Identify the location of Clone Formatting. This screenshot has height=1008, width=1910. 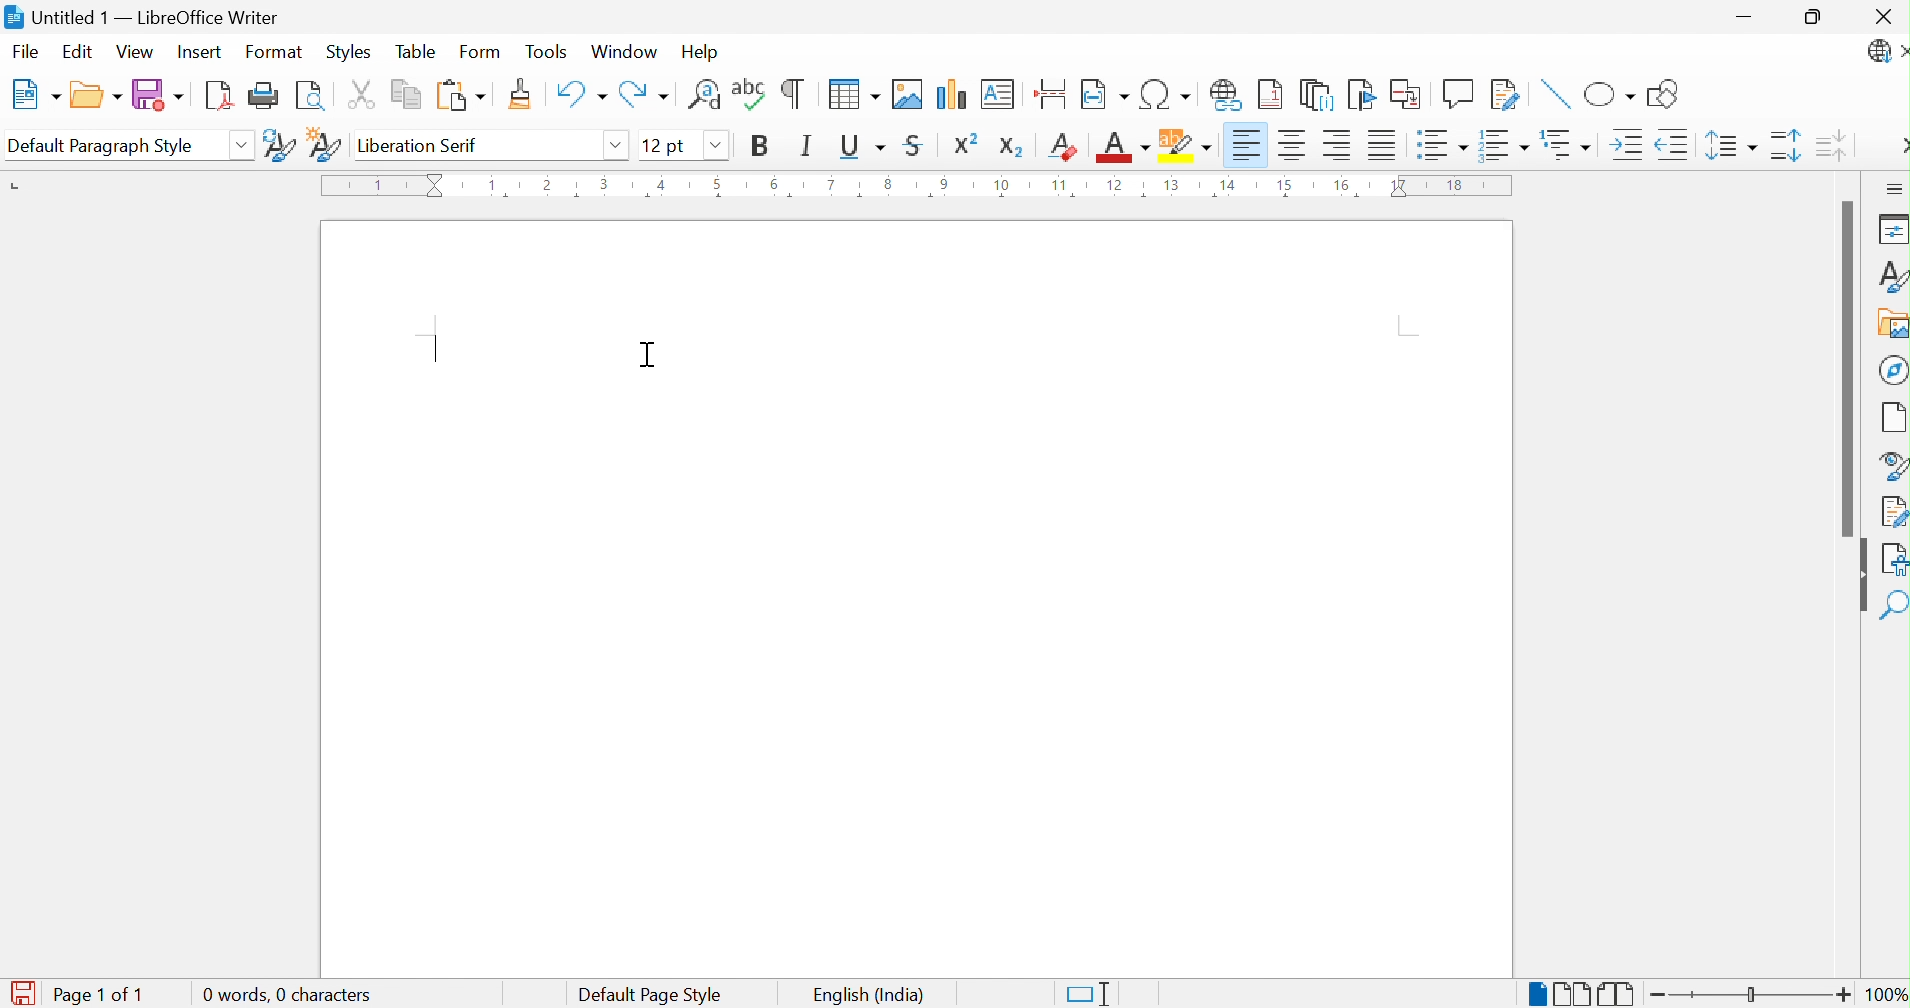
(521, 94).